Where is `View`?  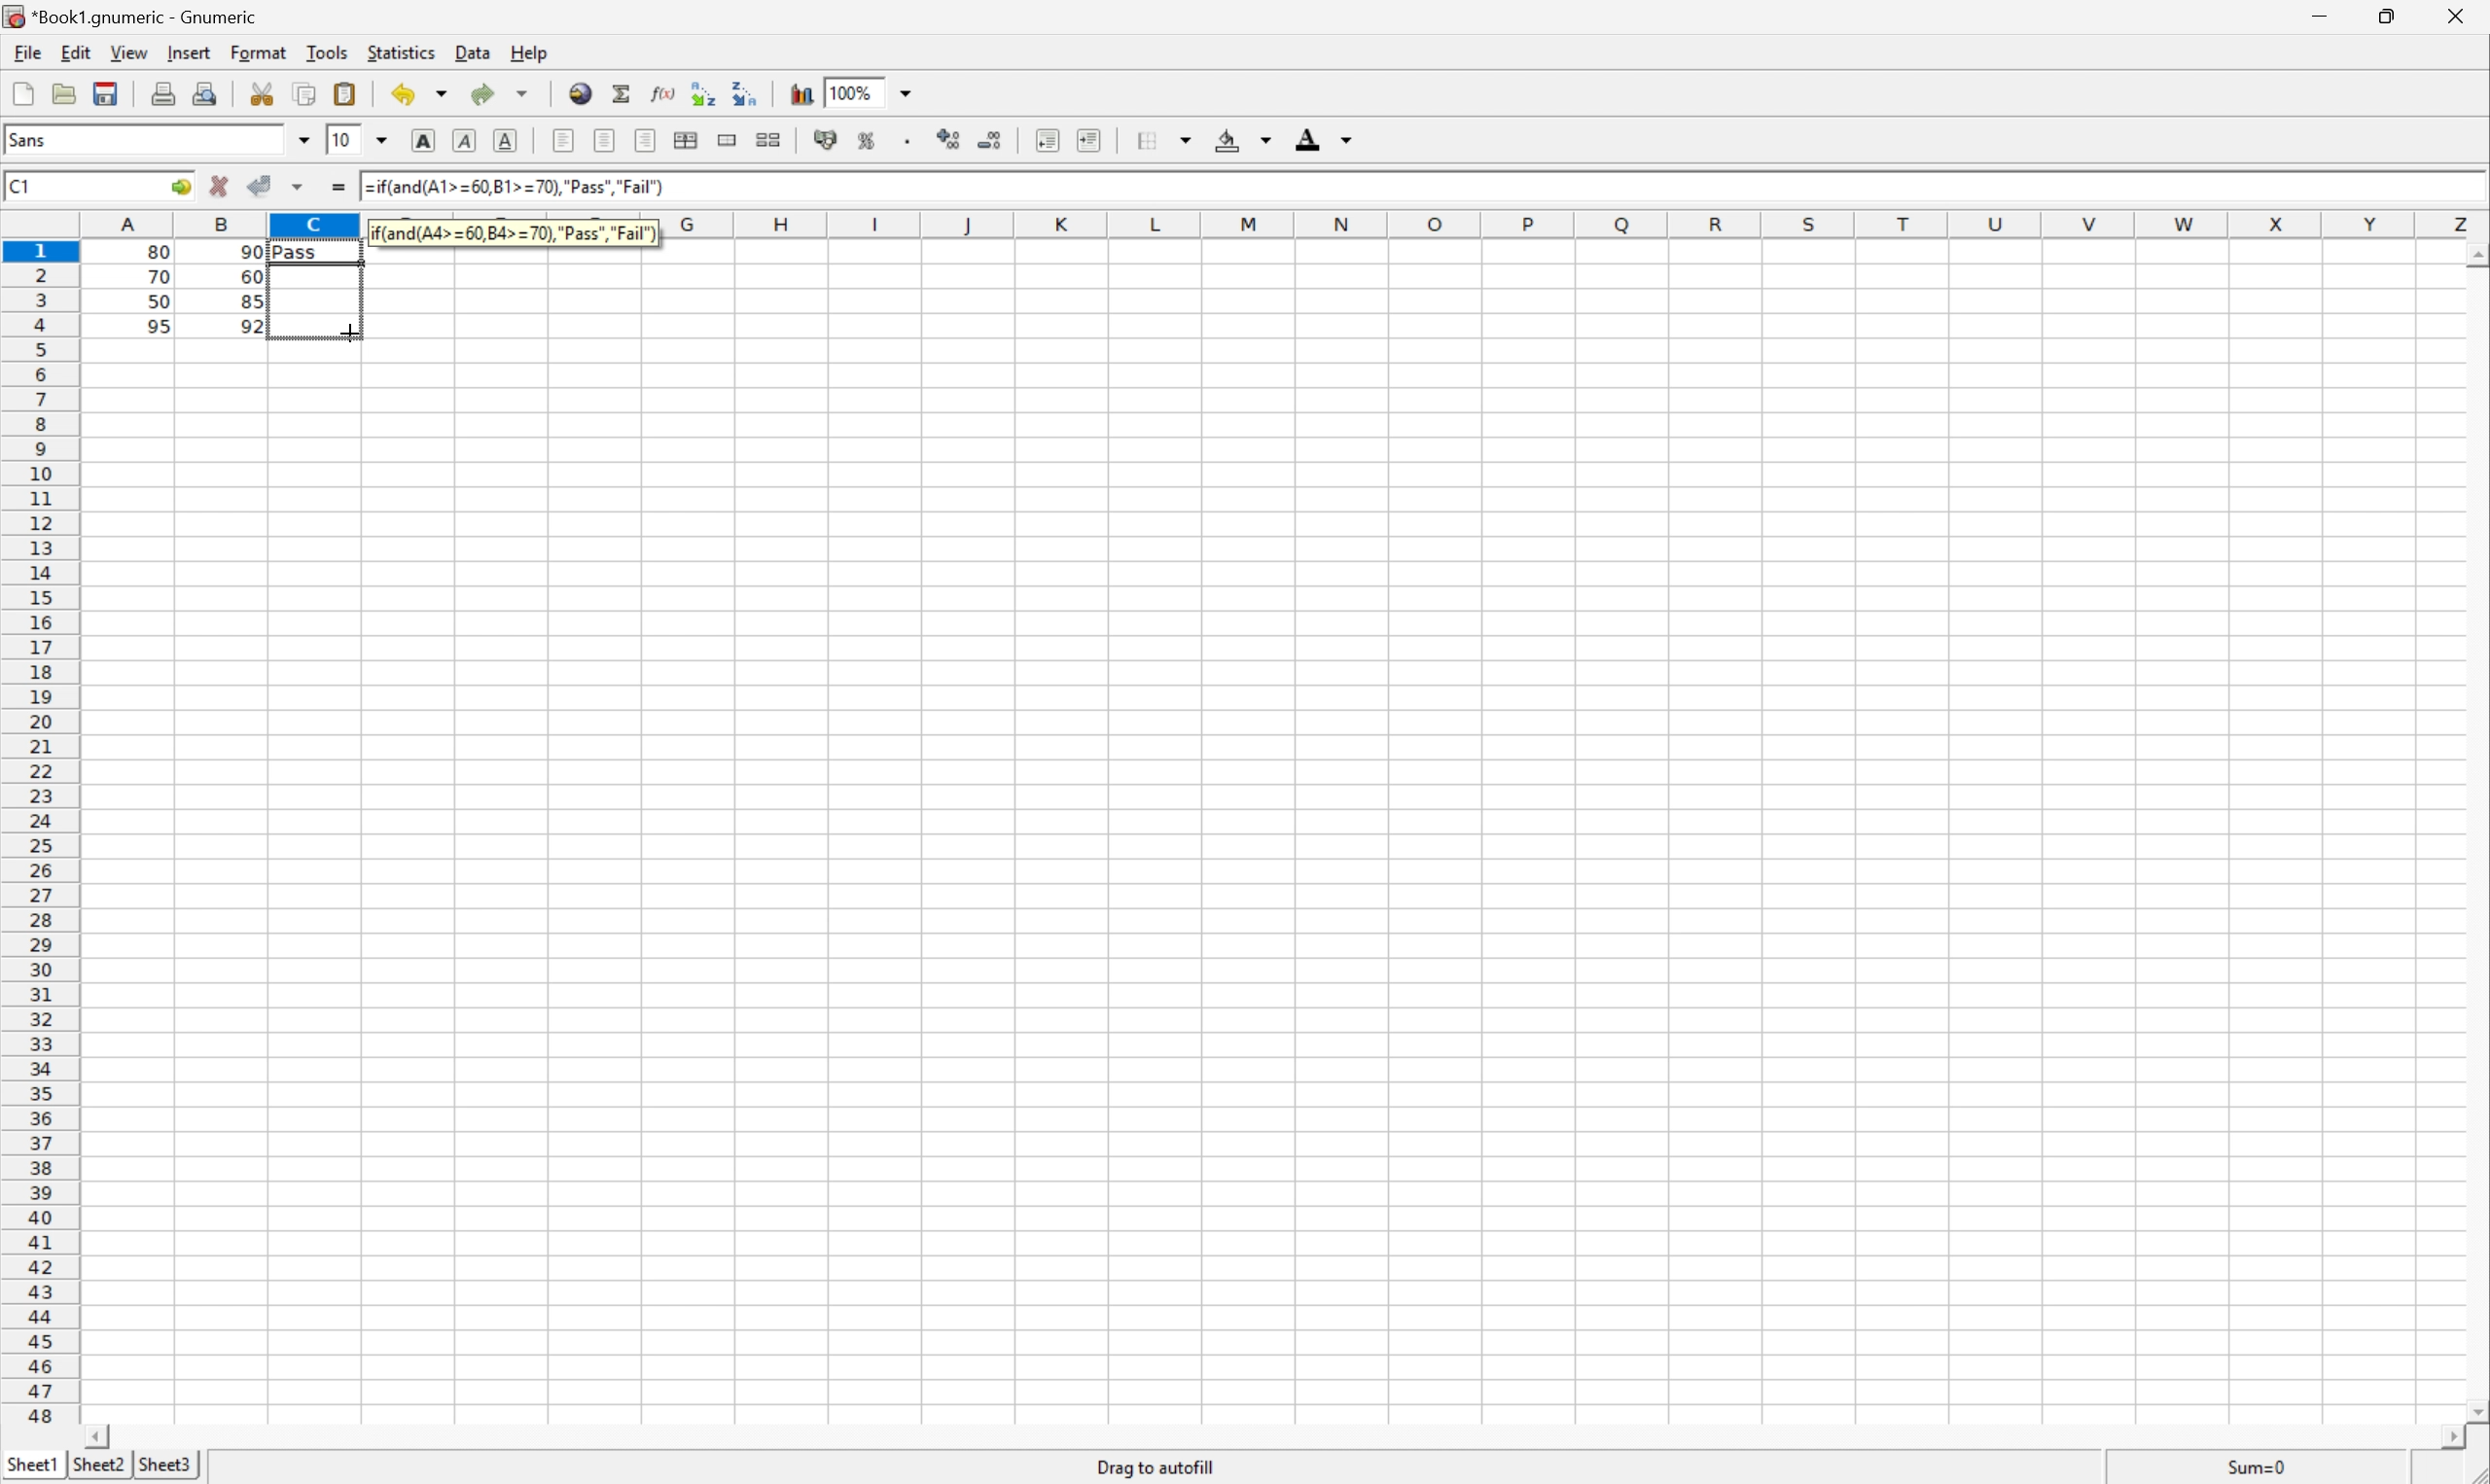 View is located at coordinates (130, 52).